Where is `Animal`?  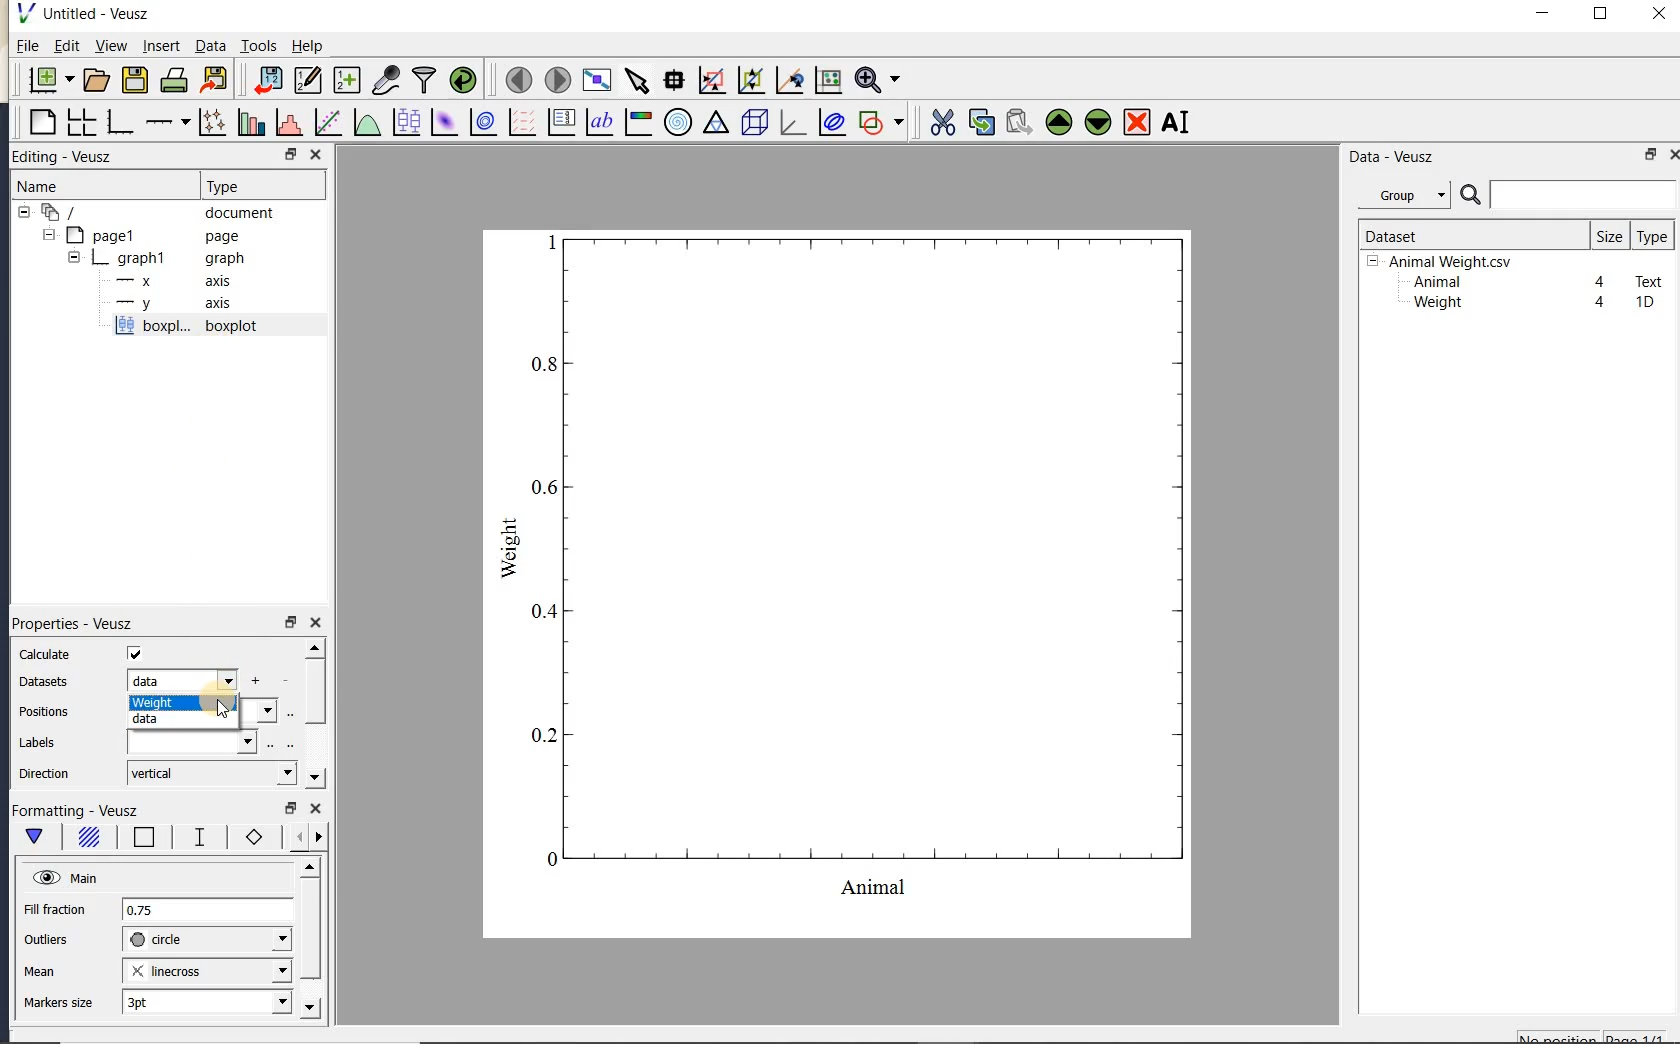 Animal is located at coordinates (1435, 283).